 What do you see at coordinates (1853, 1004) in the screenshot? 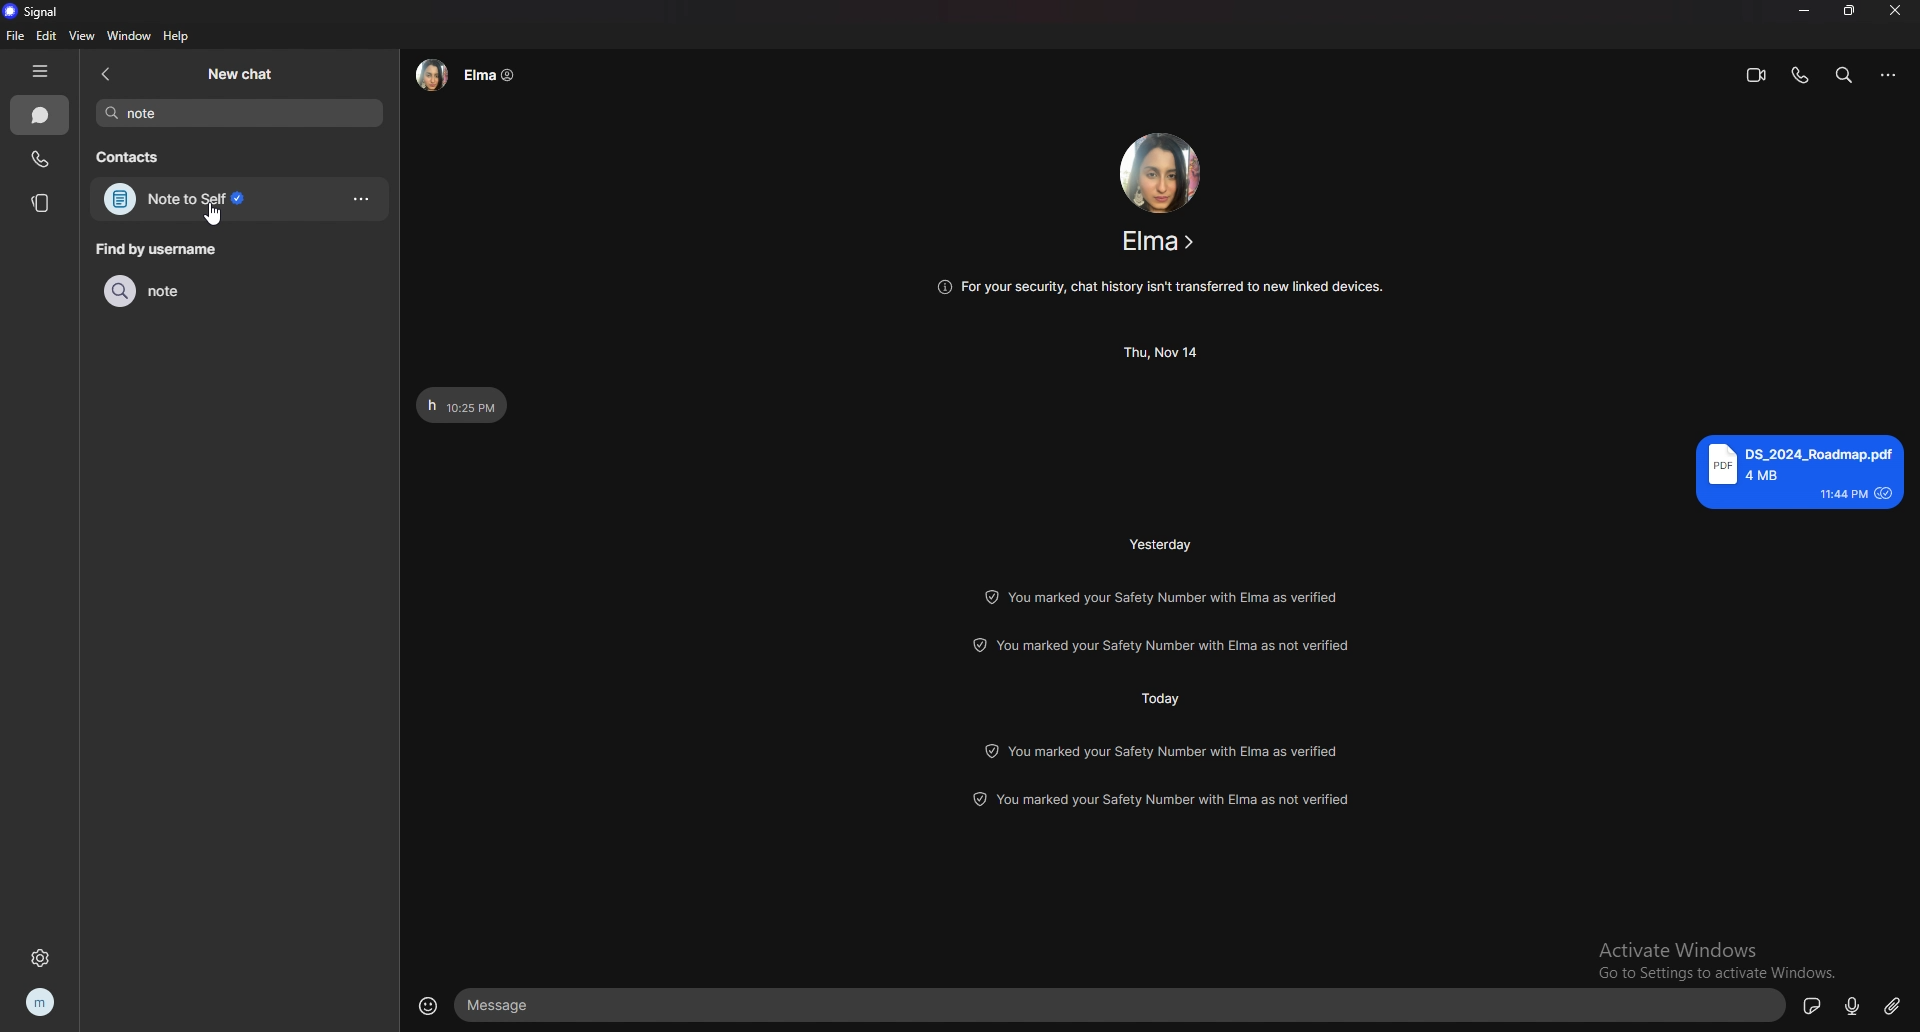
I see `voice message` at bounding box center [1853, 1004].